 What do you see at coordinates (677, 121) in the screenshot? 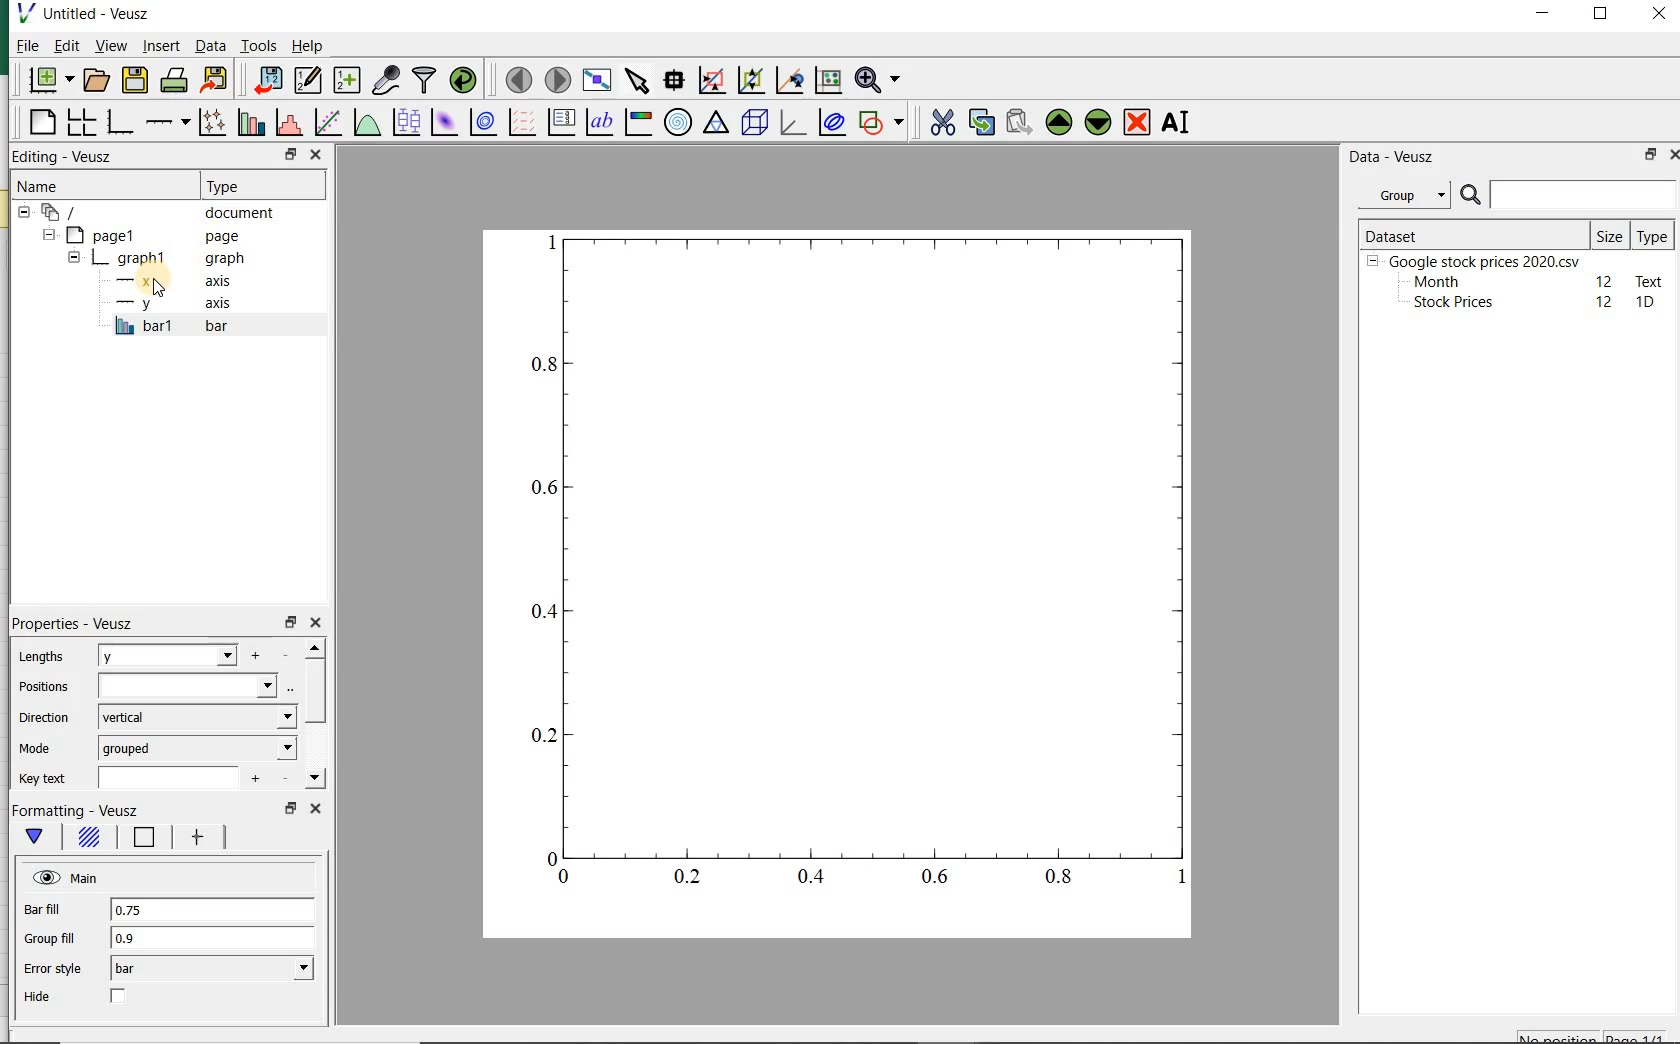
I see `polar graph` at bounding box center [677, 121].